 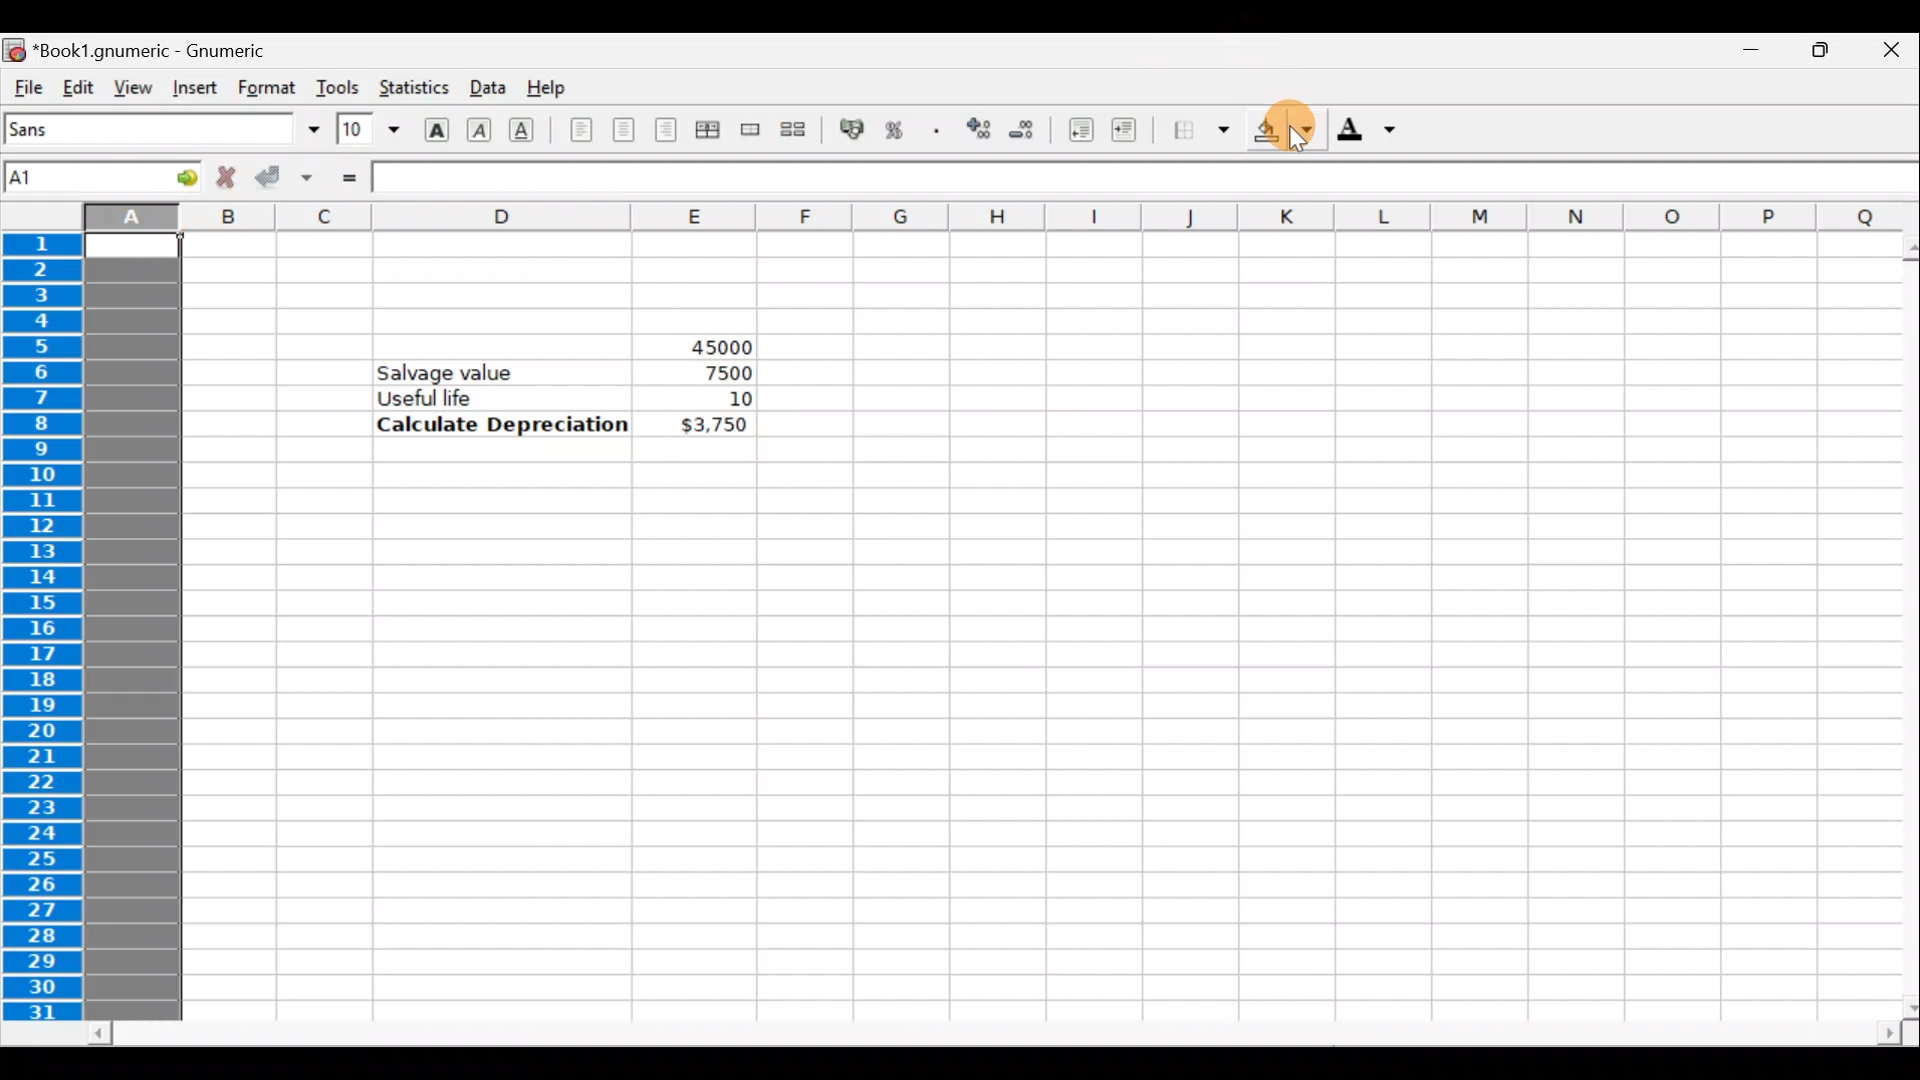 I want to click on Increase the number of decimals, so click(x=977, y=130).